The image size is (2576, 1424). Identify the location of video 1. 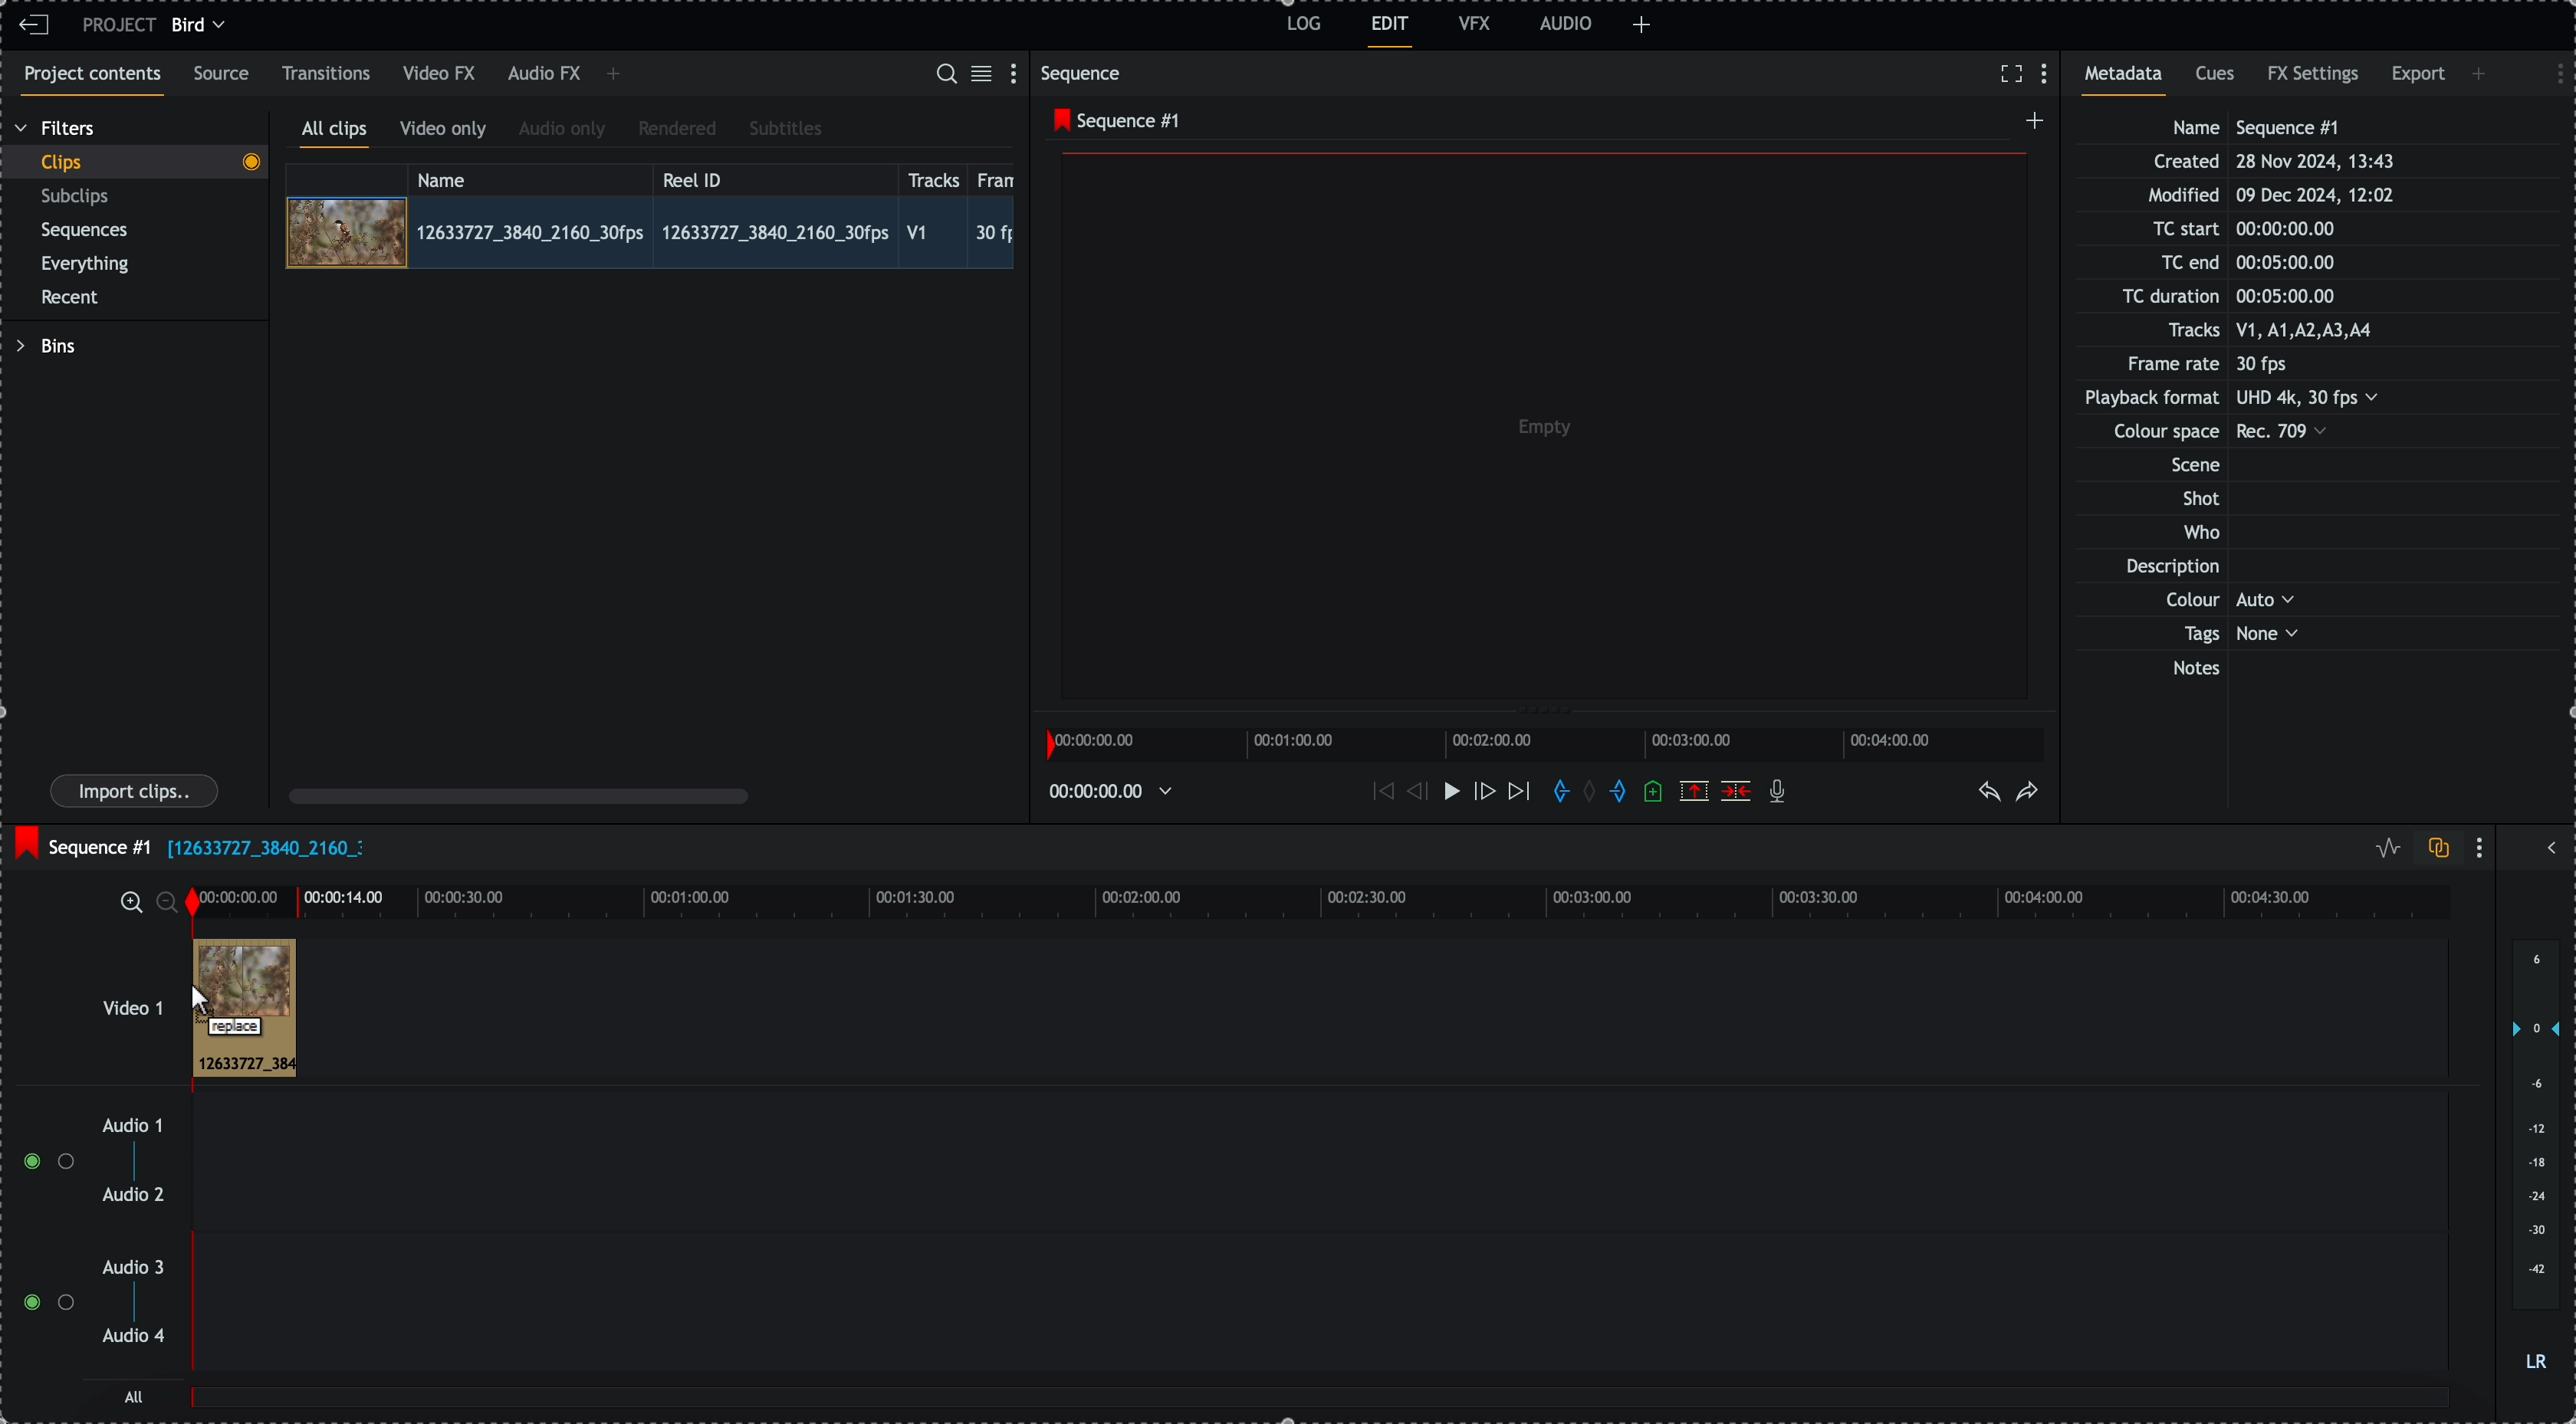
(106, 998).